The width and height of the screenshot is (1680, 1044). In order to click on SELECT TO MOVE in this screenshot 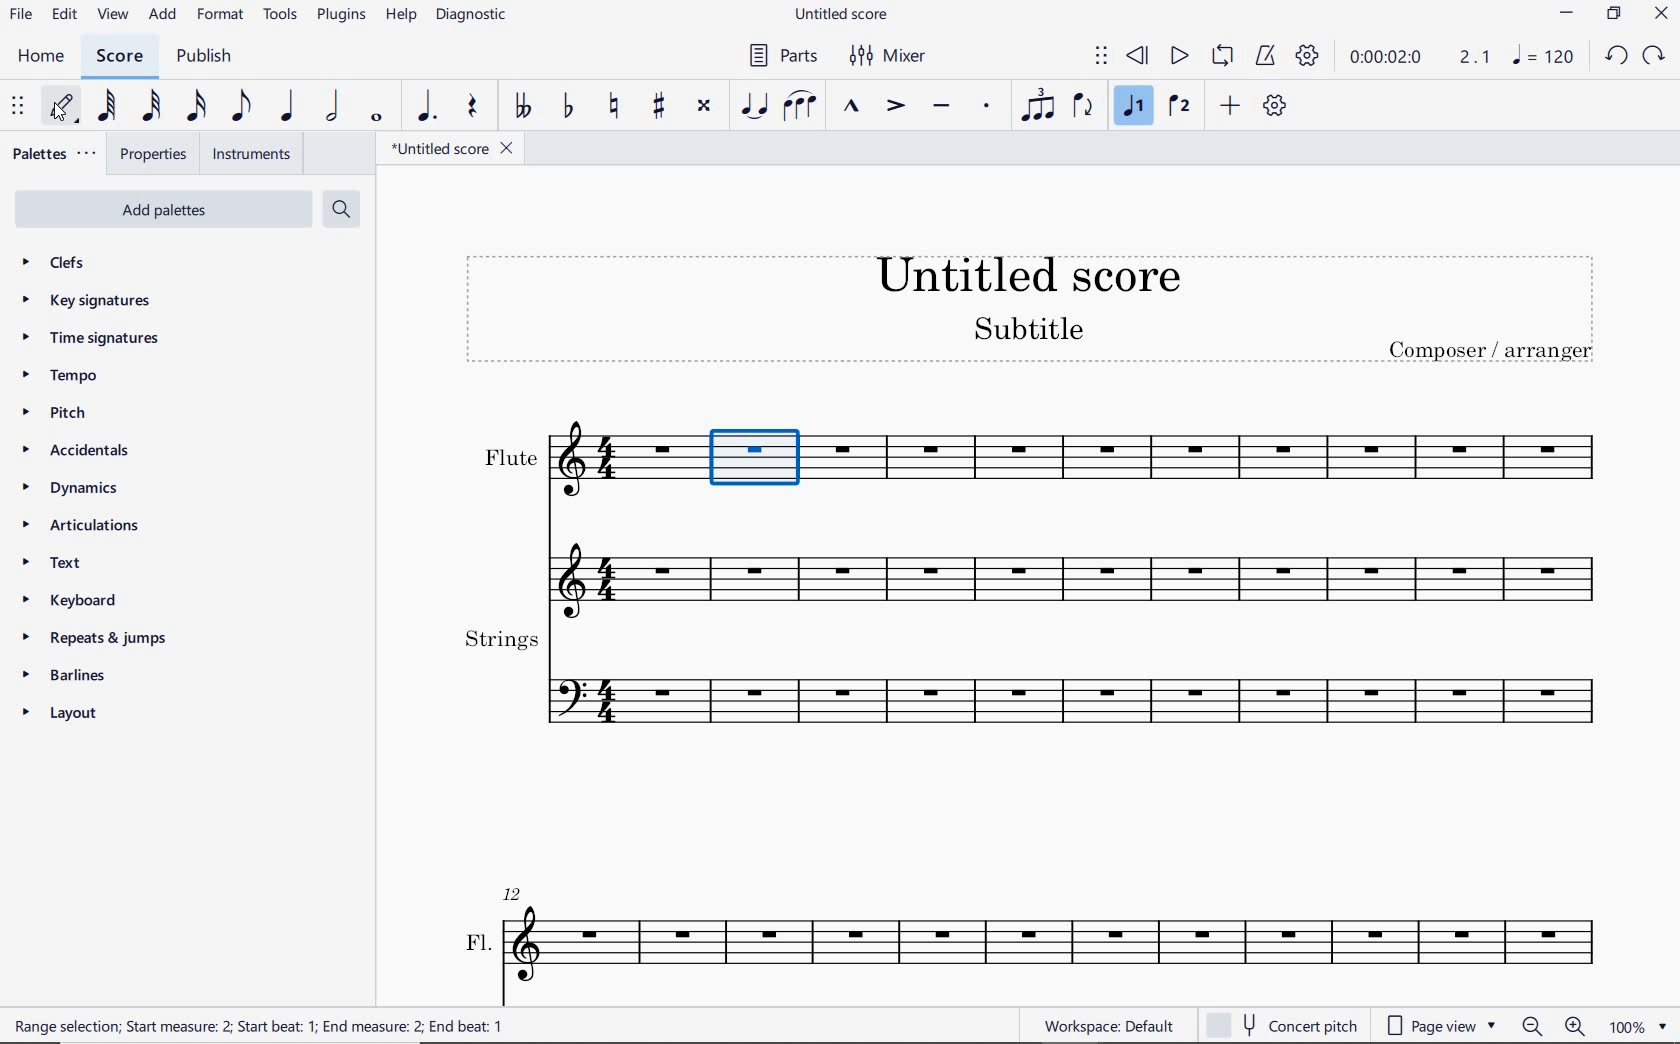, I will do `click(1101, 57)`.